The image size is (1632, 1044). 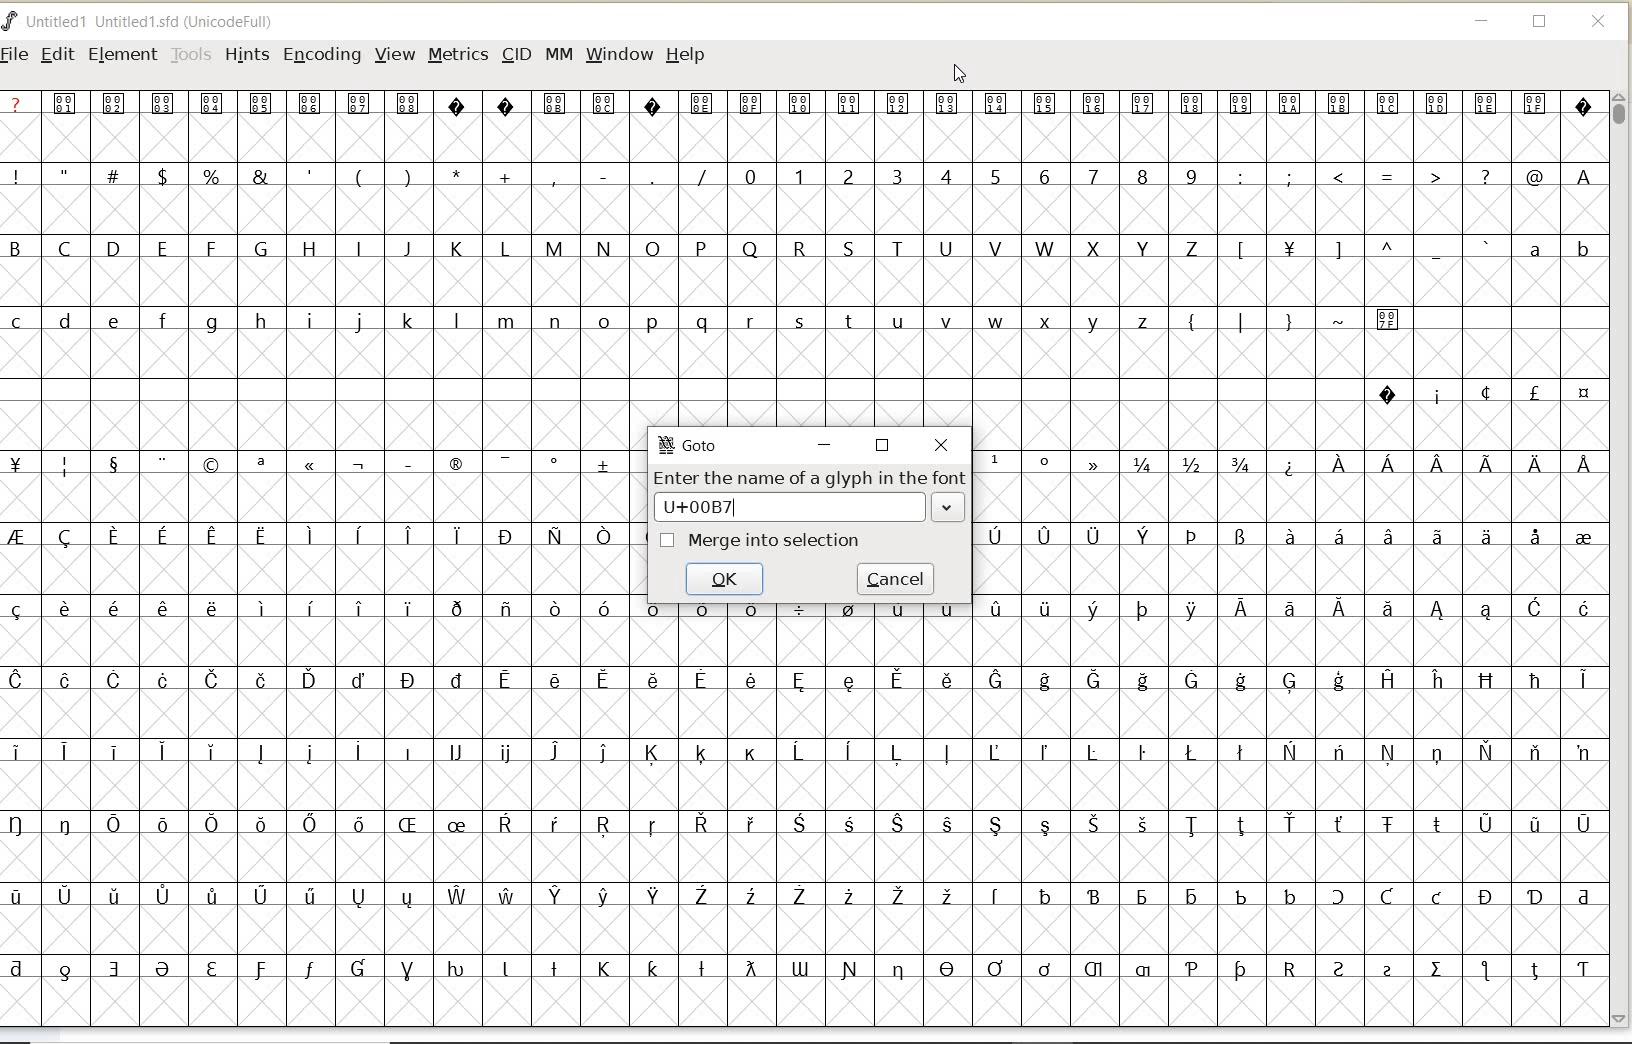 I want to click on expand, so click(x=948, y=507).